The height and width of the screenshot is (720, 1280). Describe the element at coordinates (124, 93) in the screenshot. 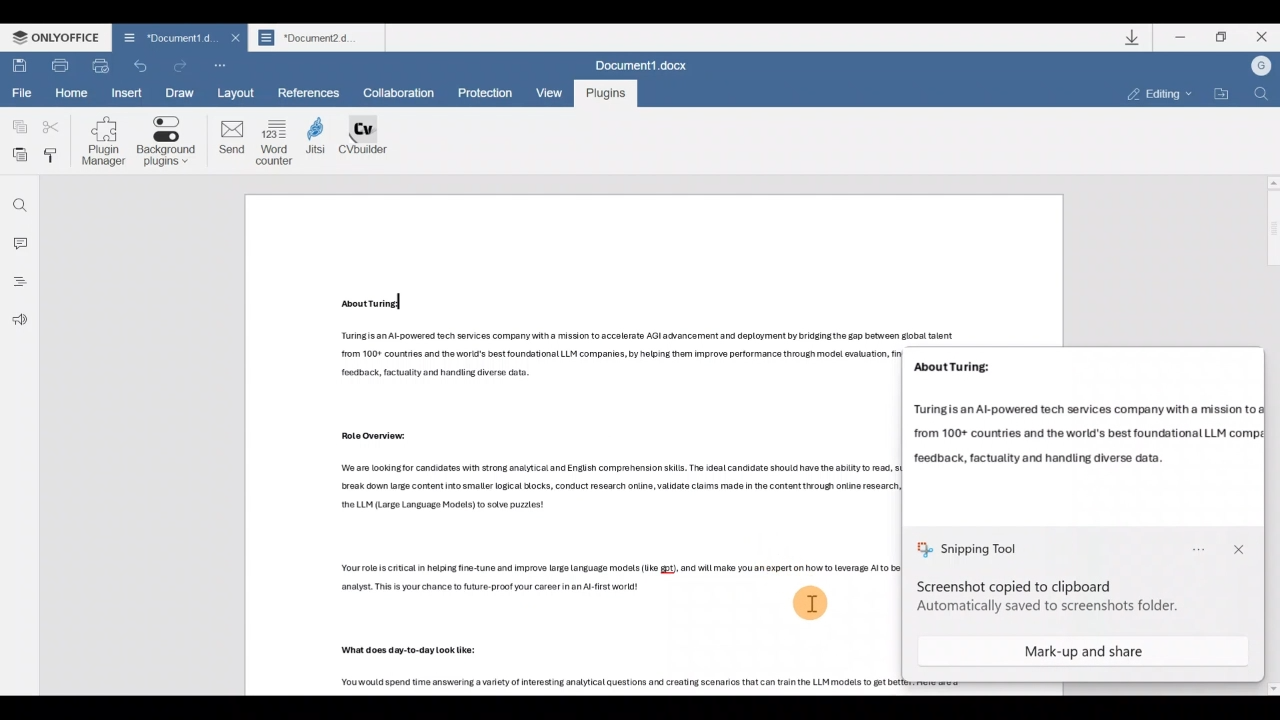

I see `Insert` at that location.